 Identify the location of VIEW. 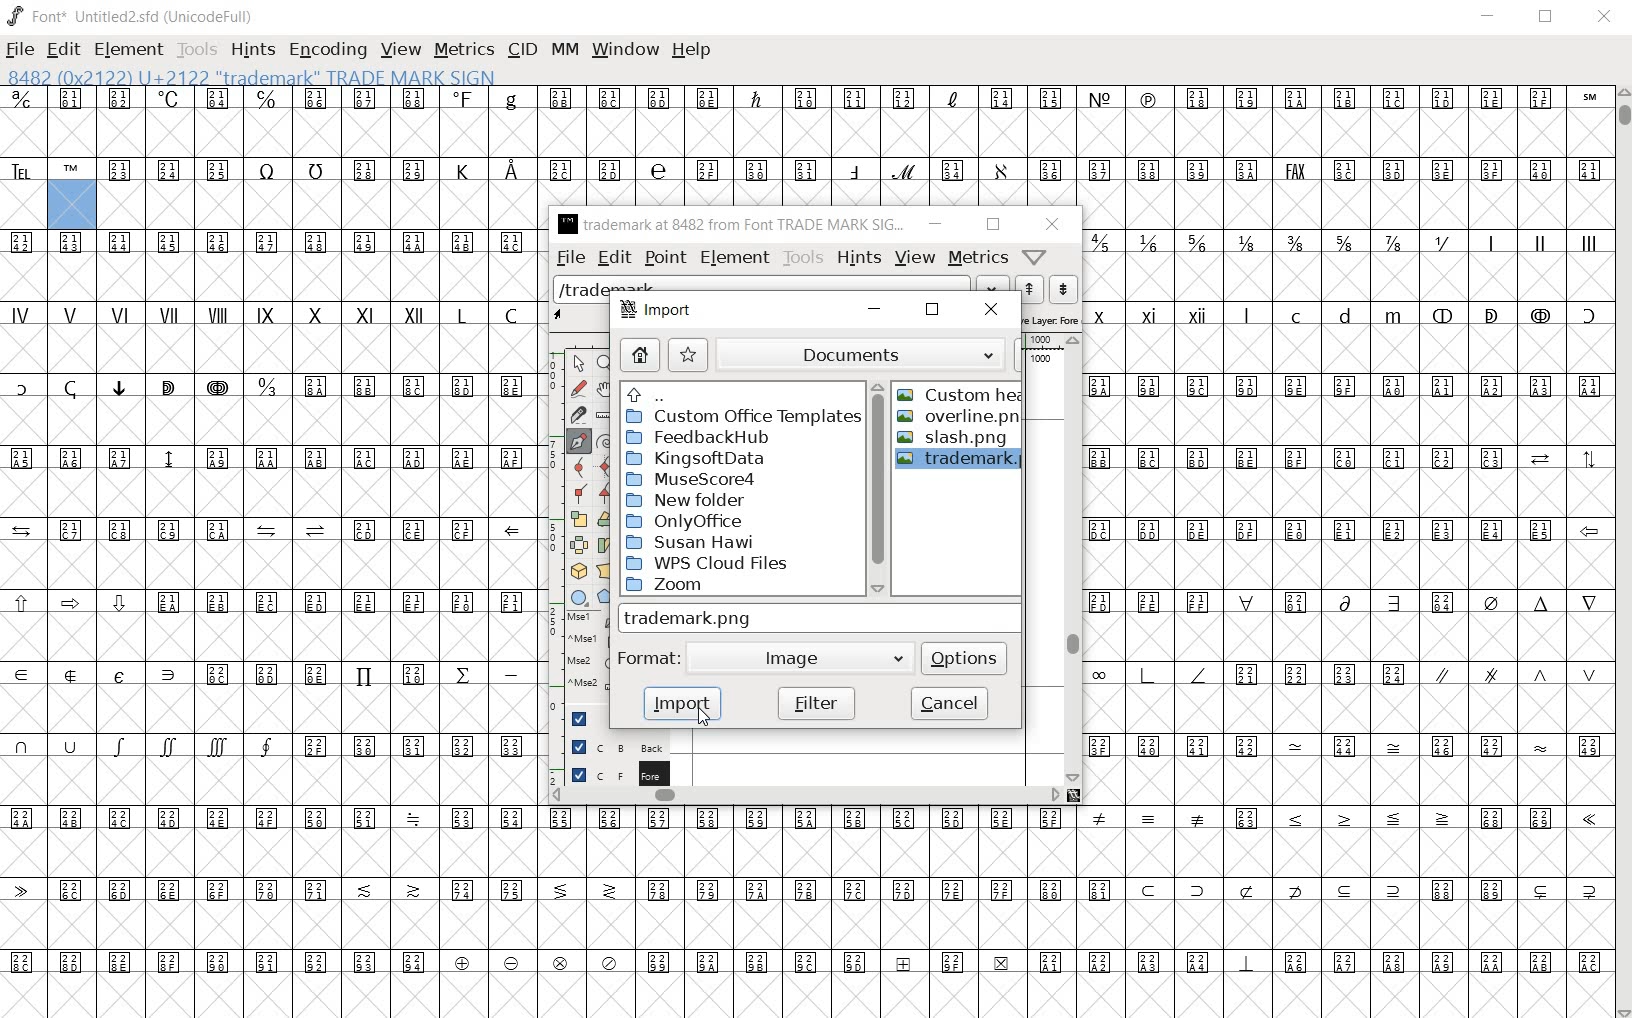
(401, 51).